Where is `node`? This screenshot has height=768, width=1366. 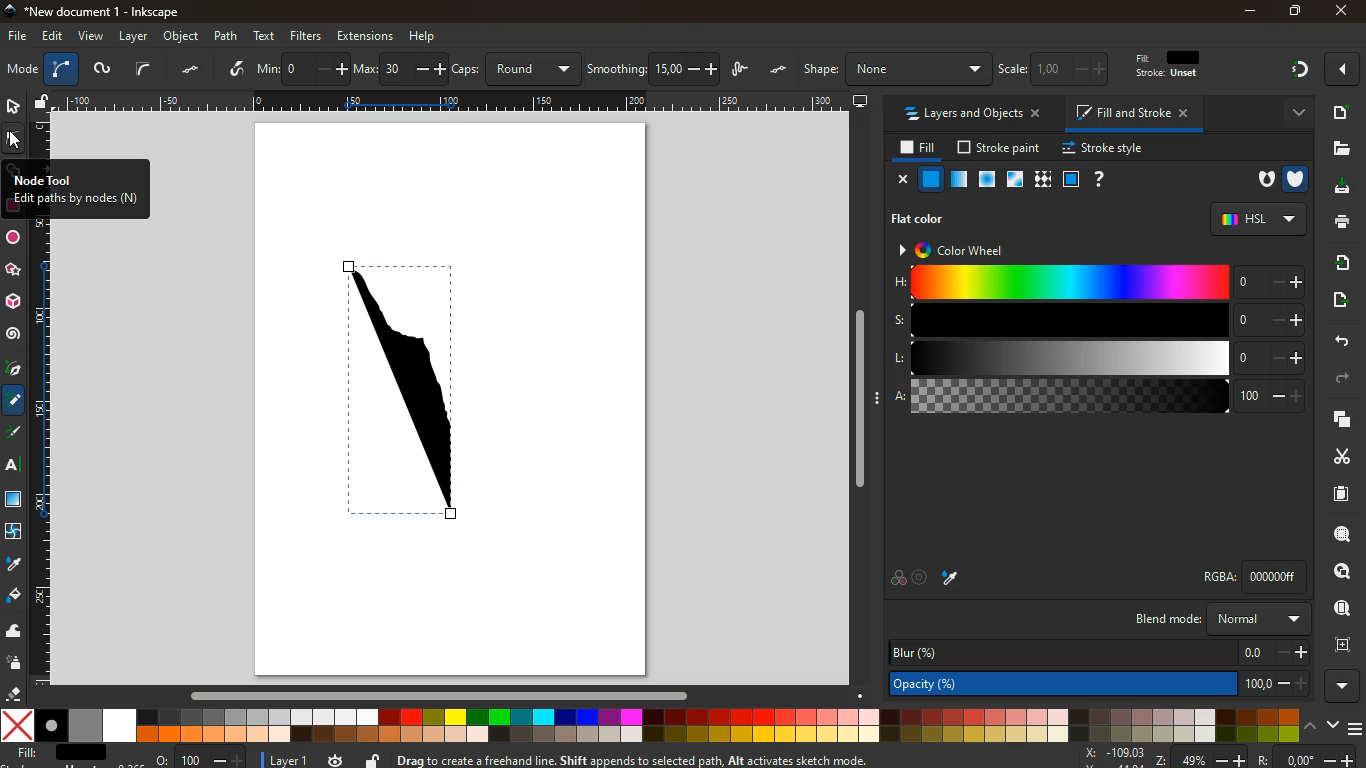 node is located at coordinates (15, 137).